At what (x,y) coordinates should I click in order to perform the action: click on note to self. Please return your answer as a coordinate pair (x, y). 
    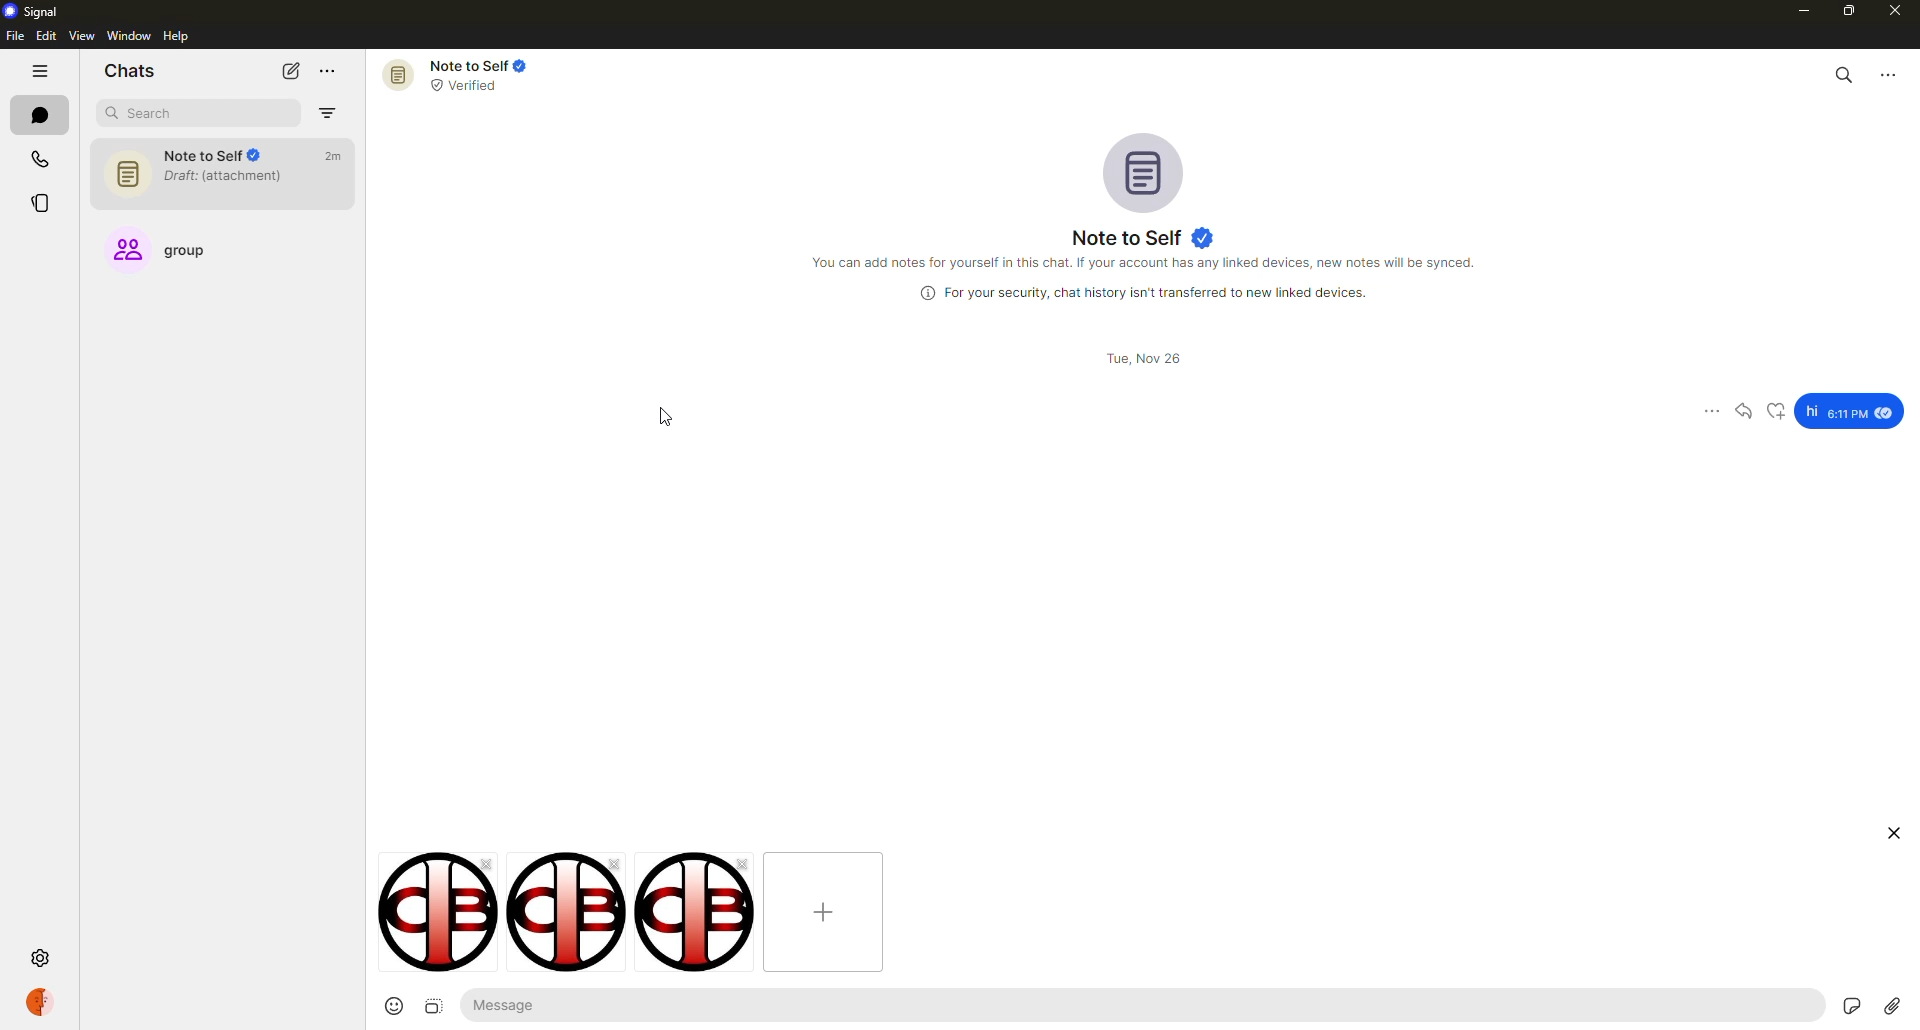
    Looking at the image, I should click on (1143, 237).